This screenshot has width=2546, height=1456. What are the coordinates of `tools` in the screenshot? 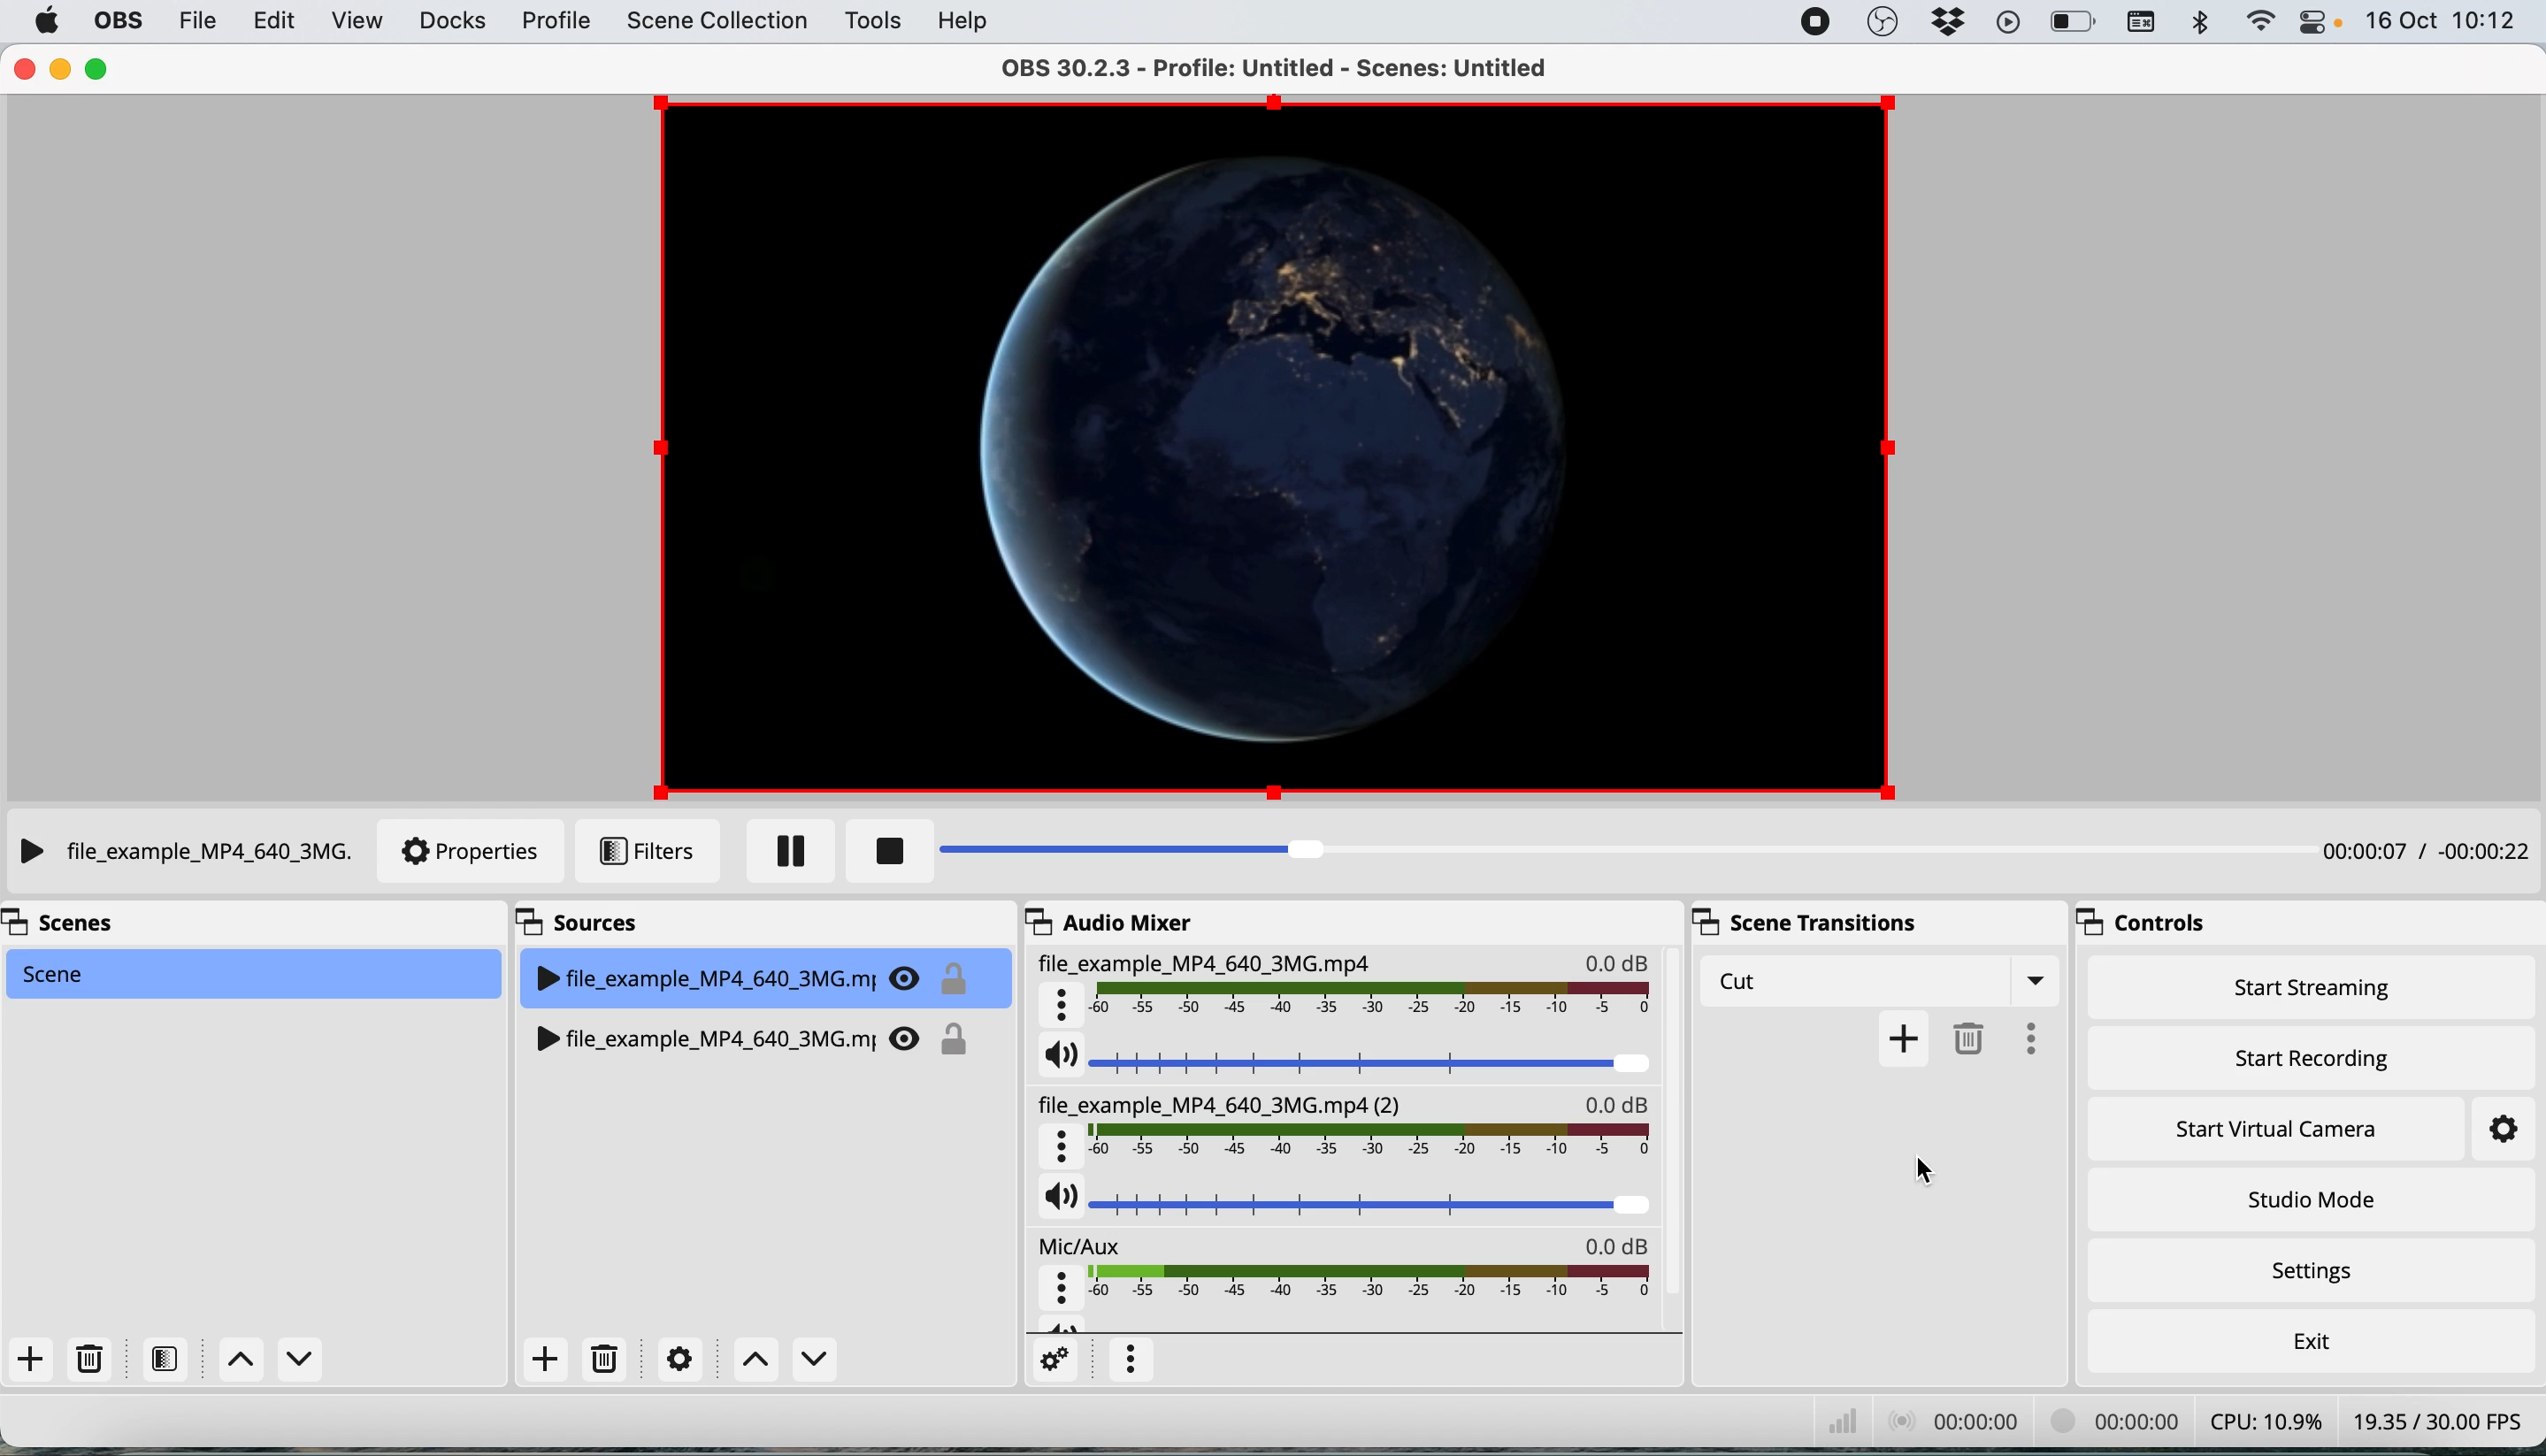 It's located at (877, 20).